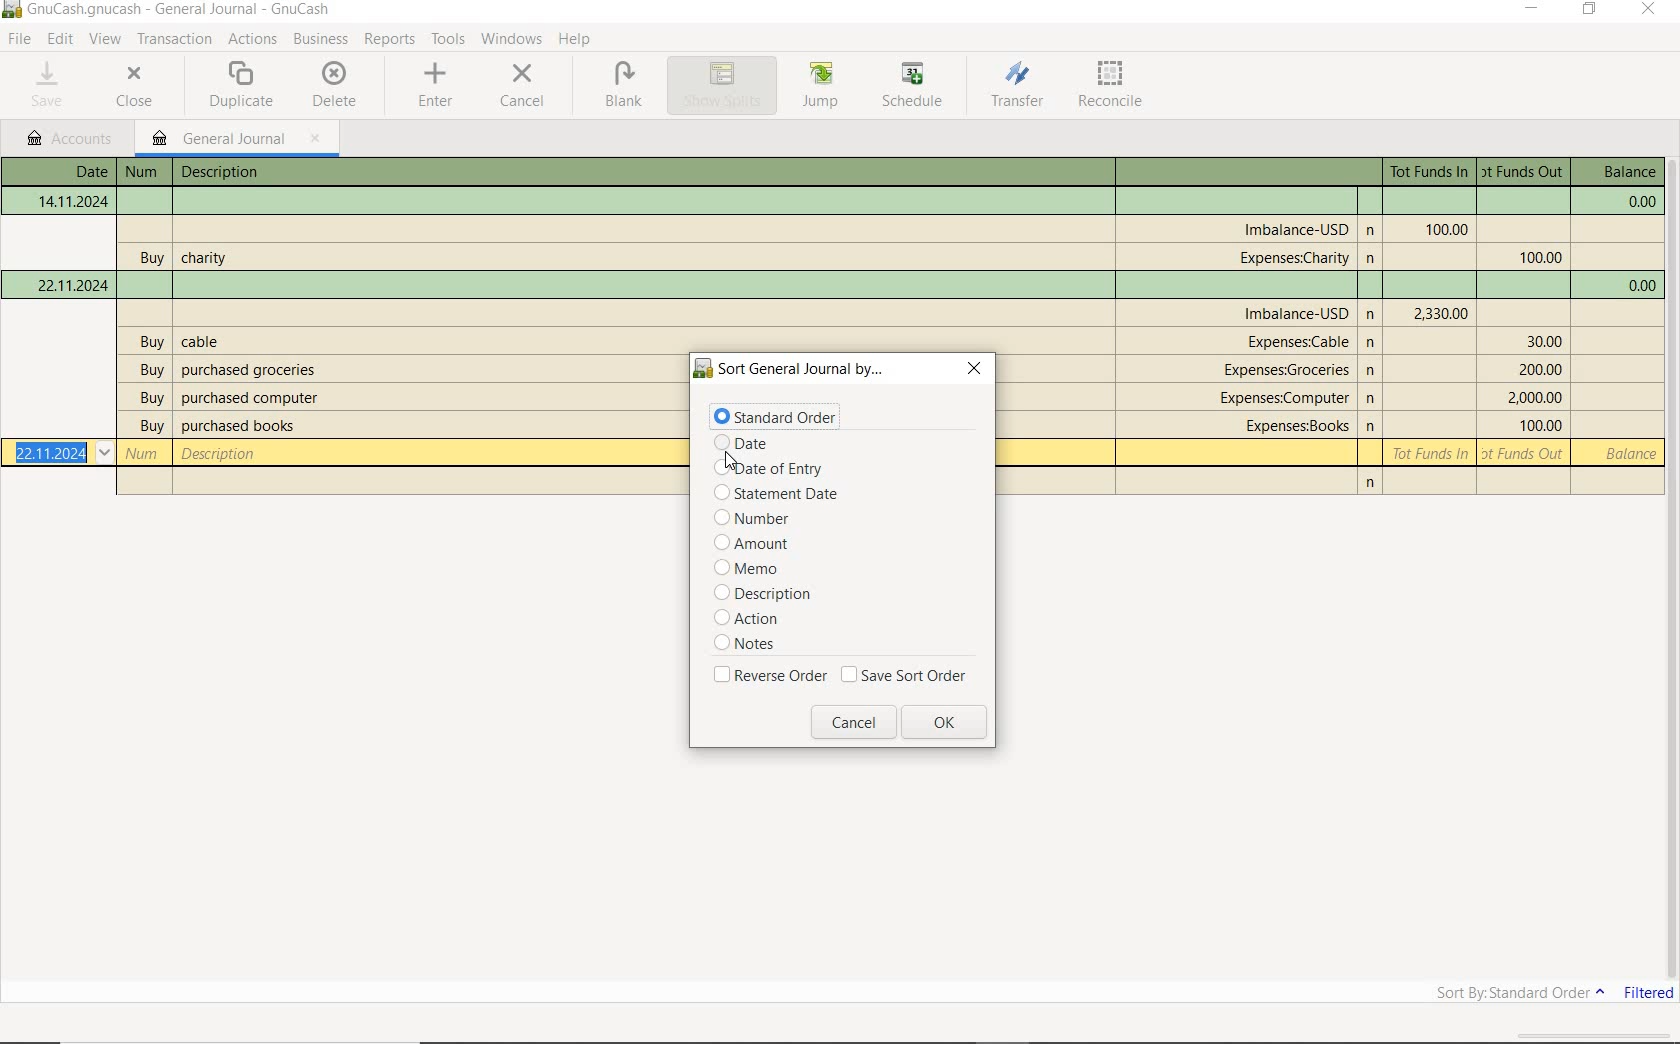 This screenshot has height=1044, width=1680. Describe the element at coordinates (951, 722) in the screenshot. I see `ok` at that location.